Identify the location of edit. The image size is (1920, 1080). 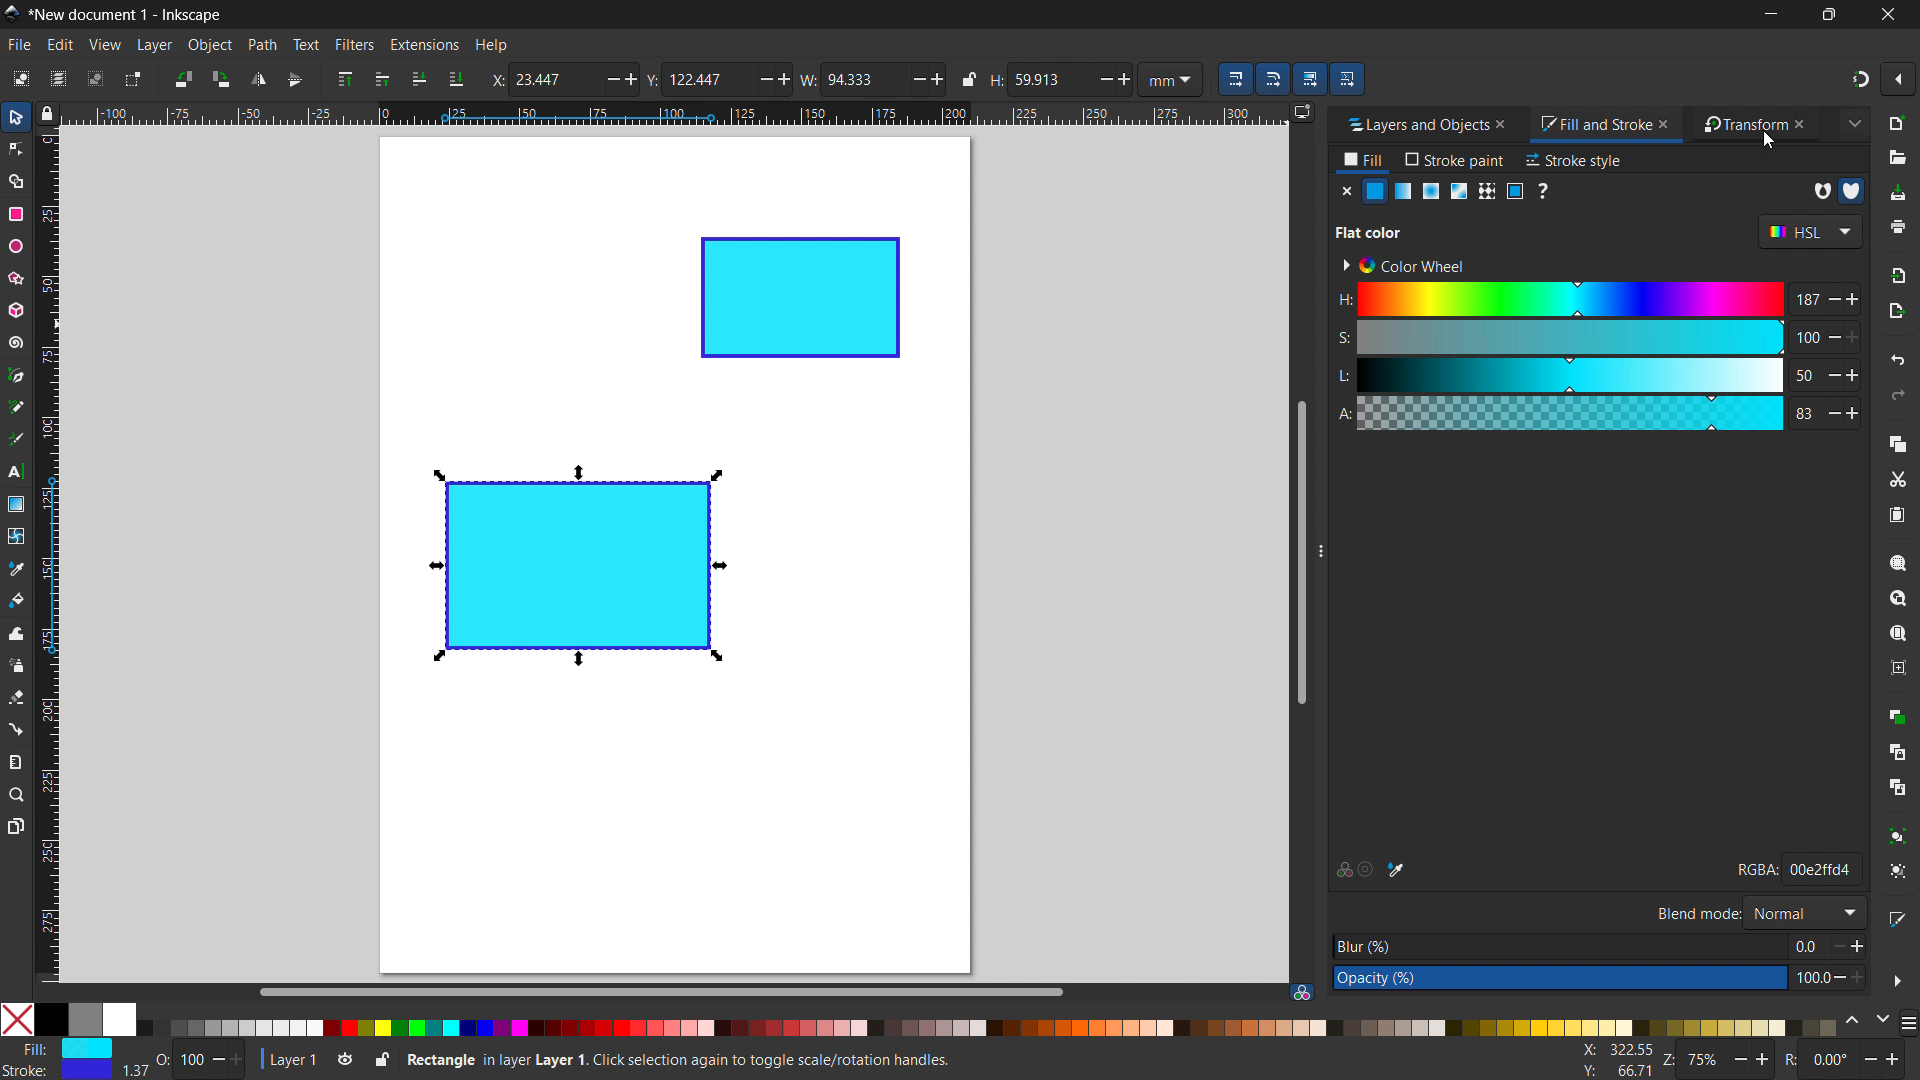
(60, 45).